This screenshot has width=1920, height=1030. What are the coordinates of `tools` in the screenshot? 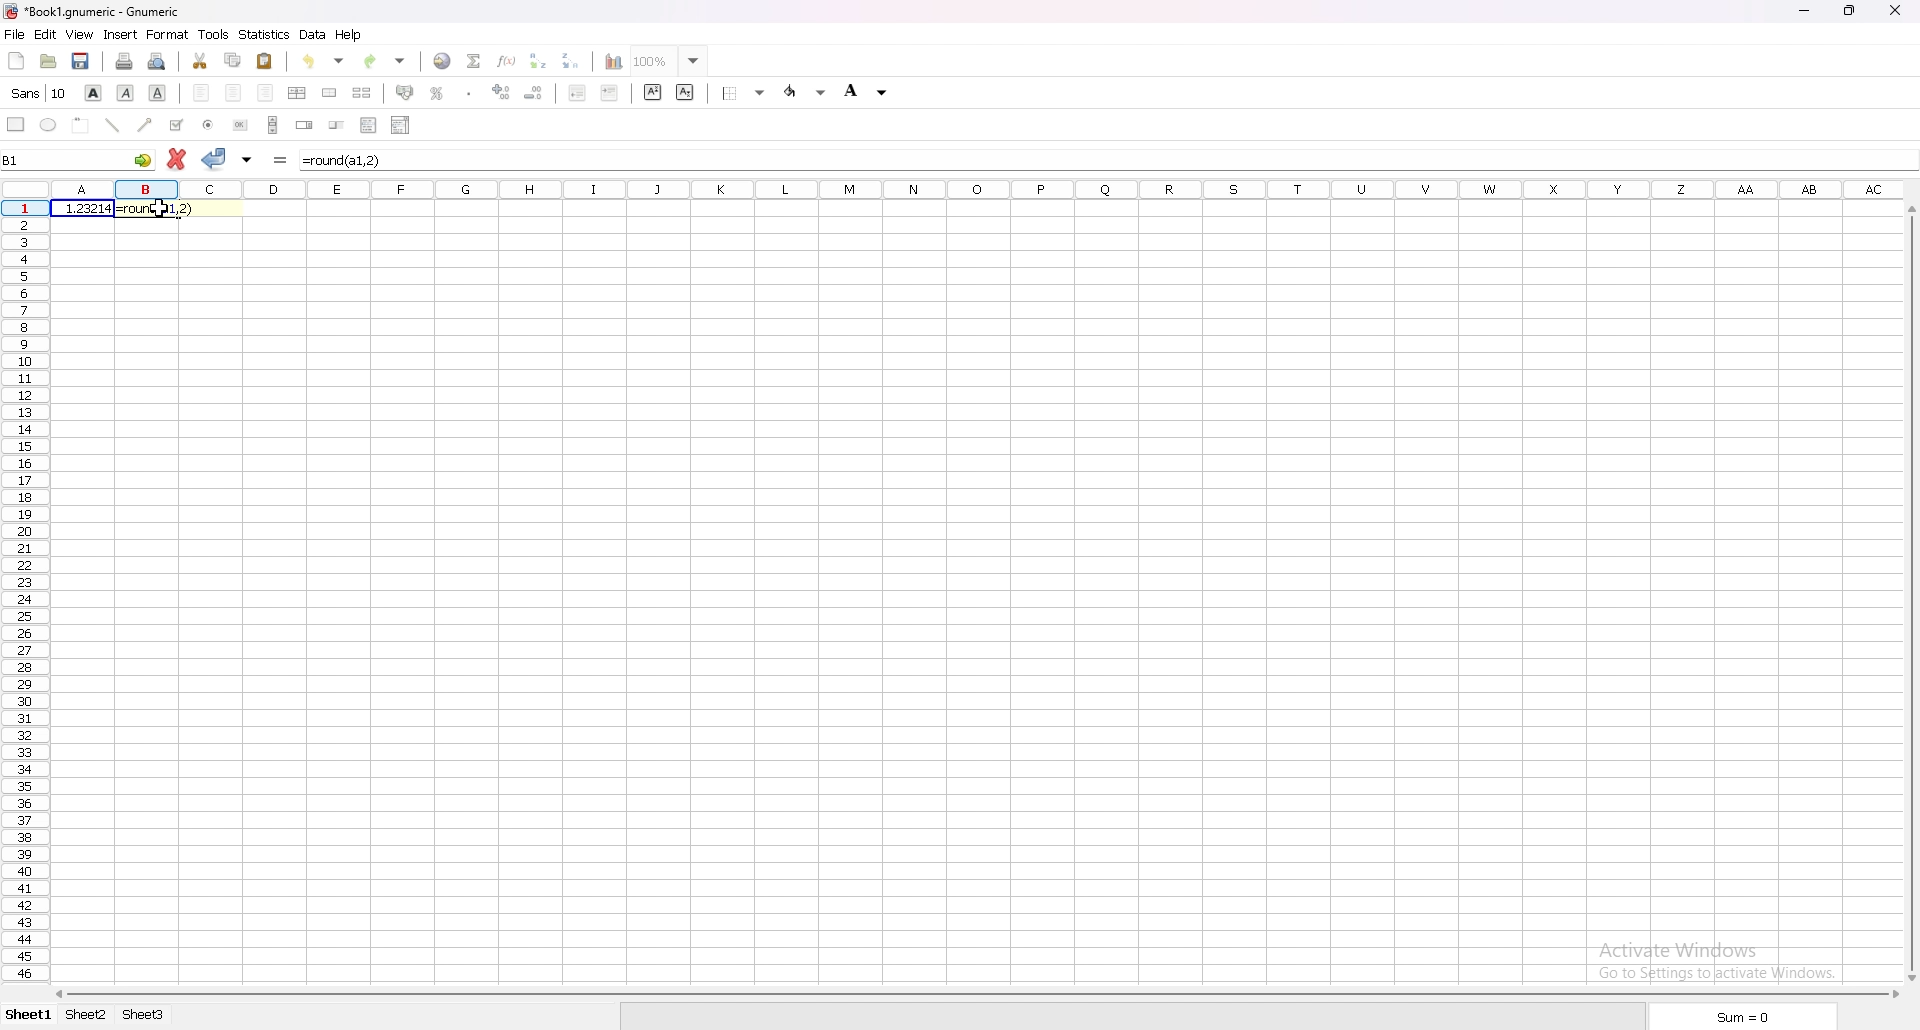 It's located at (214, 34).